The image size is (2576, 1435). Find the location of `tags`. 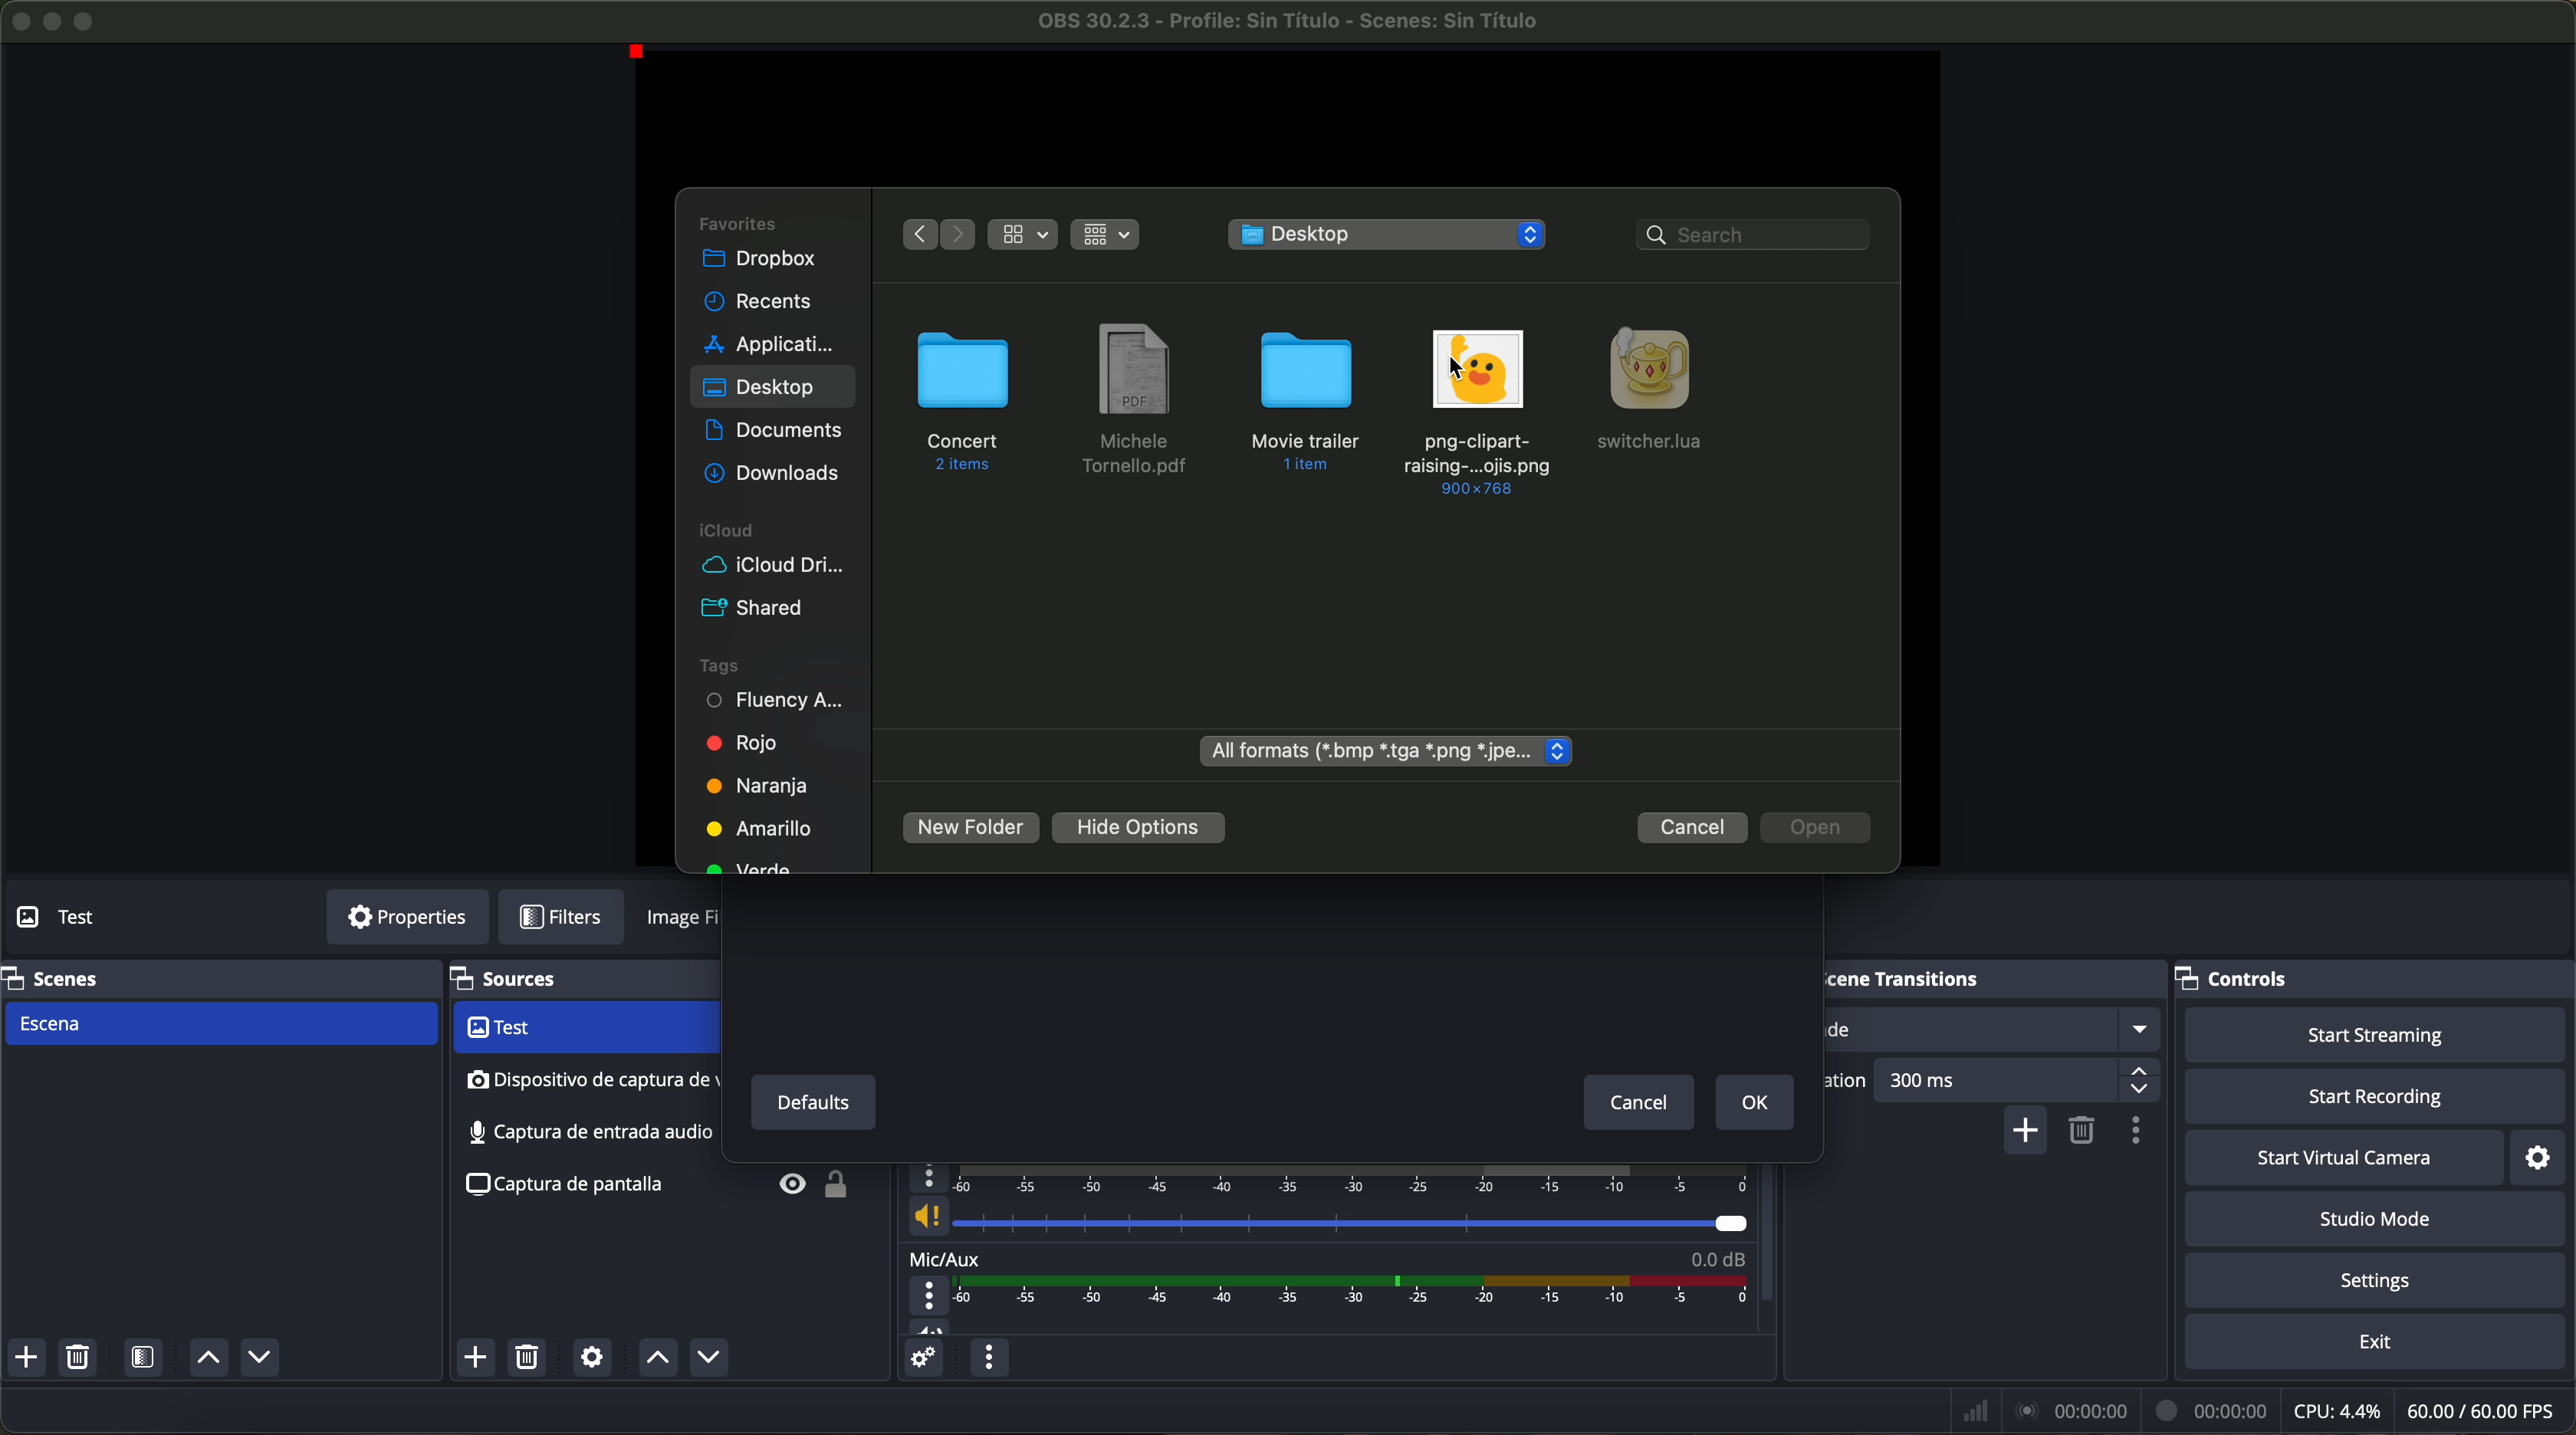

tags is located at coordinates (723, 666).